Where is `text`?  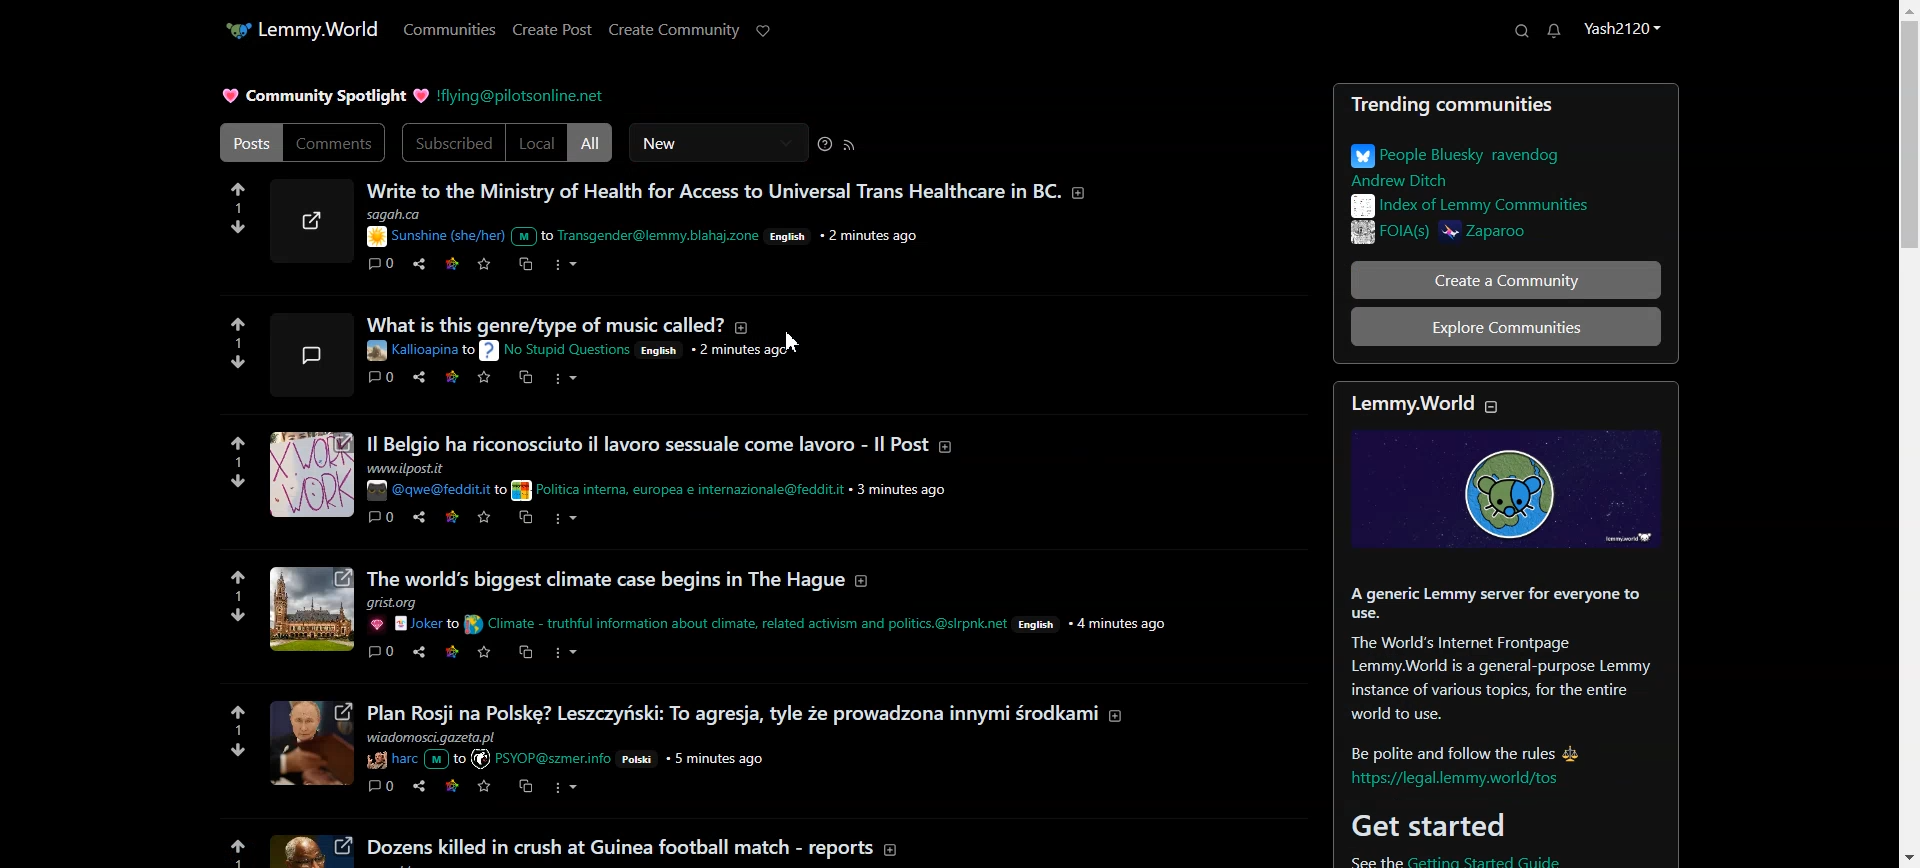 text is located at coordinates (414, 627).